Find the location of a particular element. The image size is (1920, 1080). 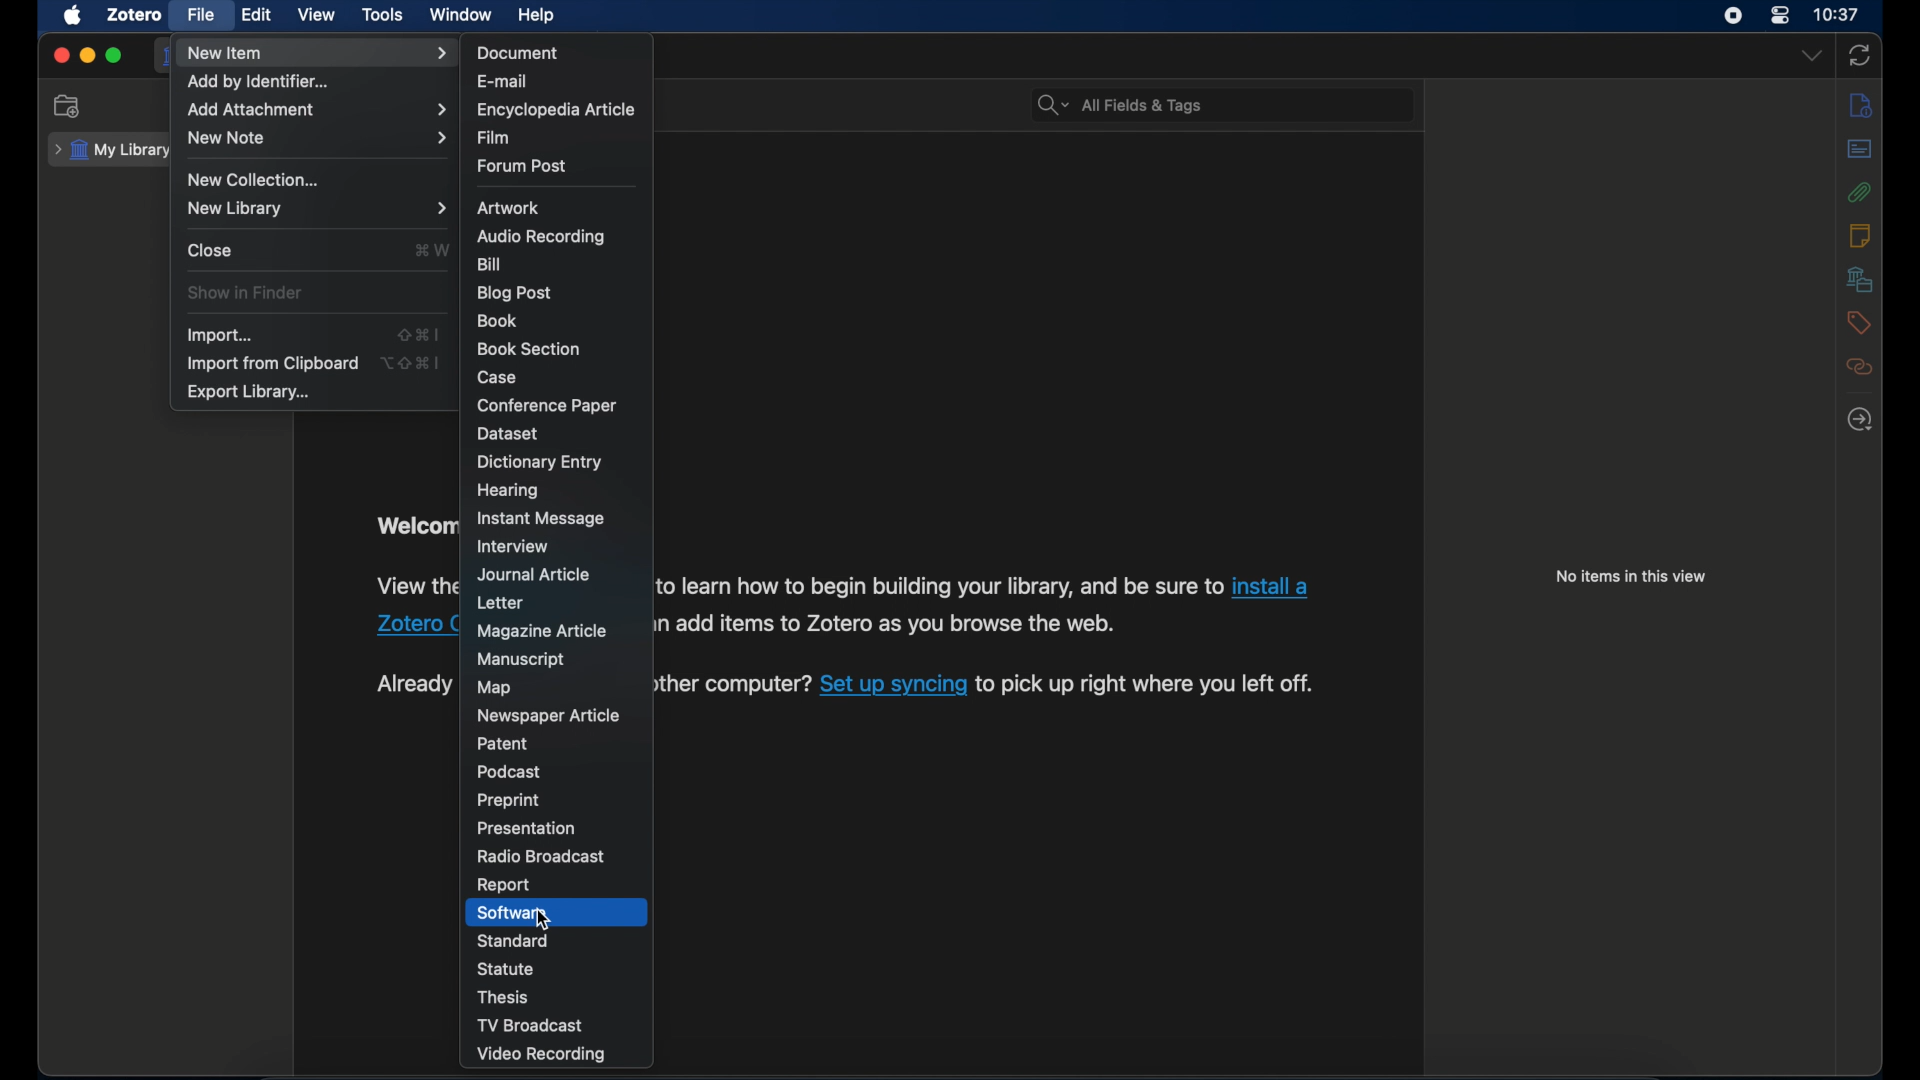

forum post is located at coordinates (523, 165).